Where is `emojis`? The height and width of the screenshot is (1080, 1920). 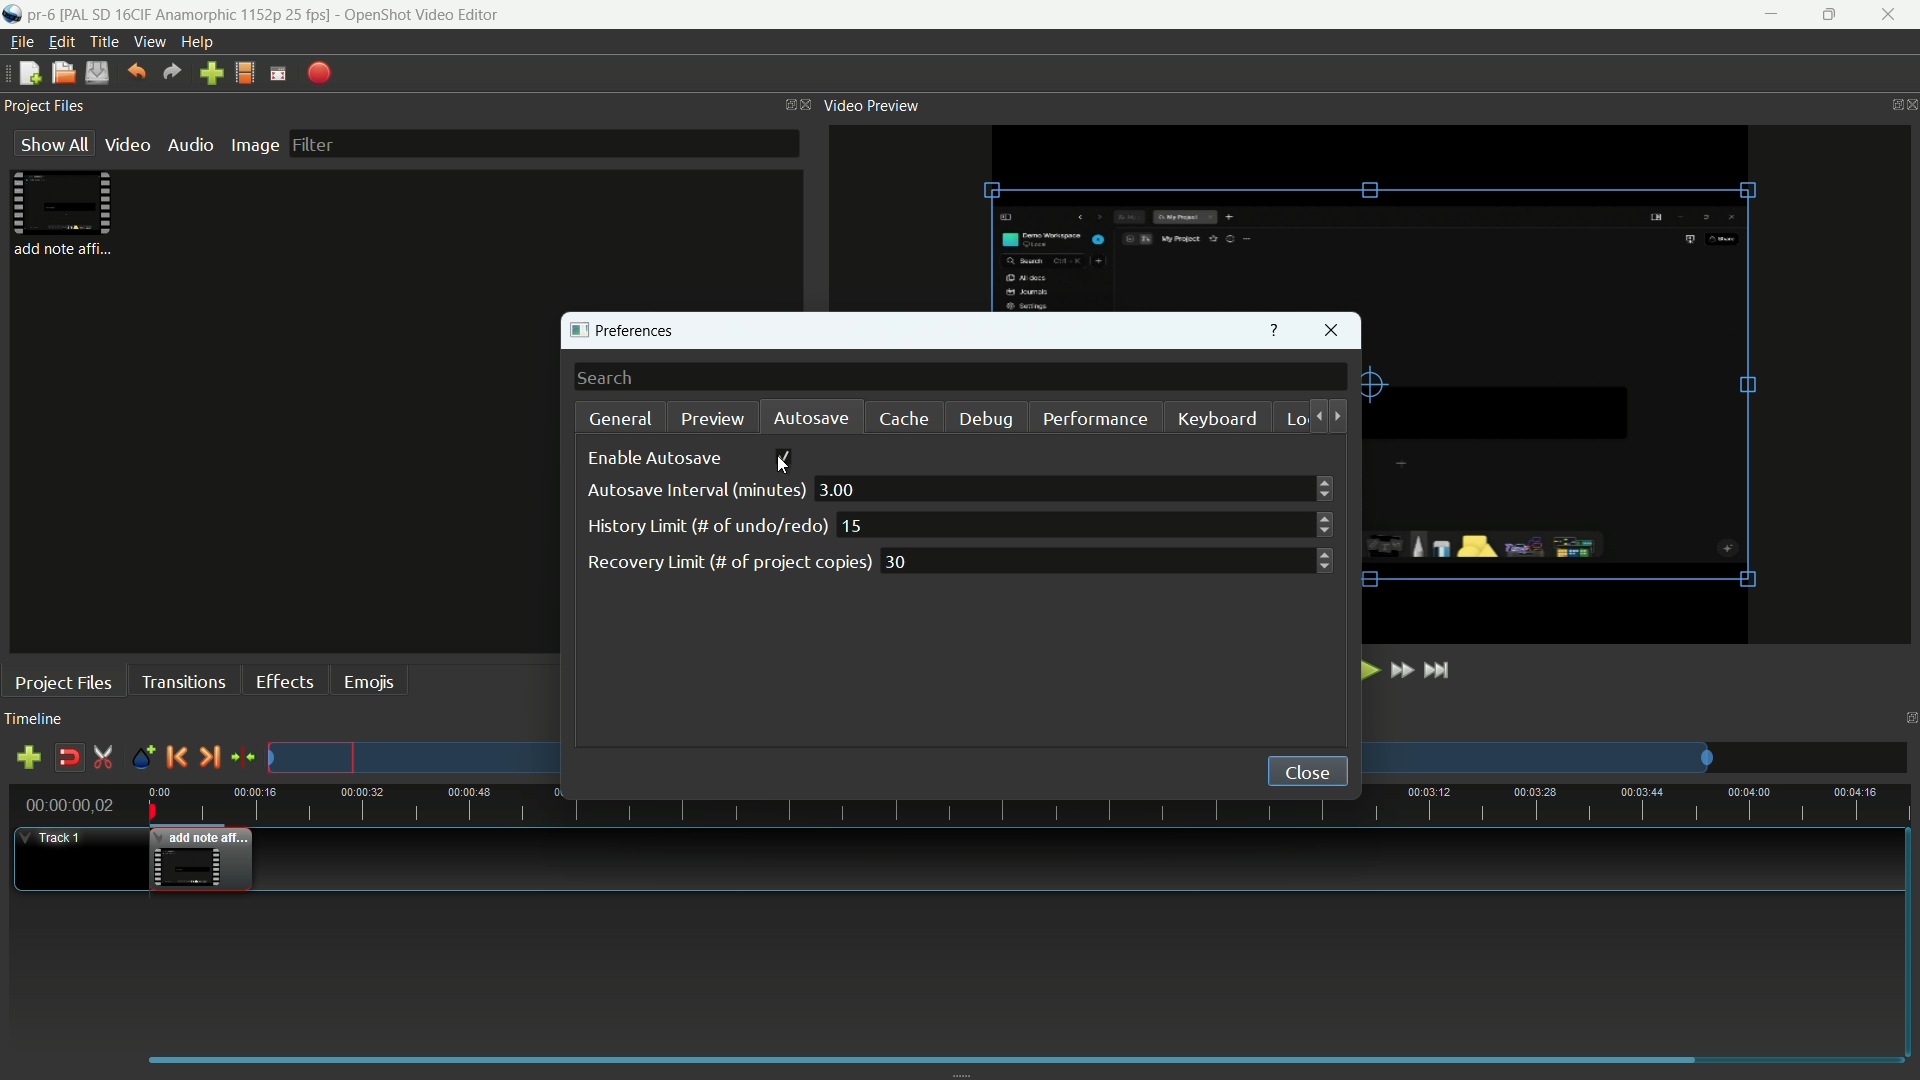
emojis is located at coordinates (369, 683).